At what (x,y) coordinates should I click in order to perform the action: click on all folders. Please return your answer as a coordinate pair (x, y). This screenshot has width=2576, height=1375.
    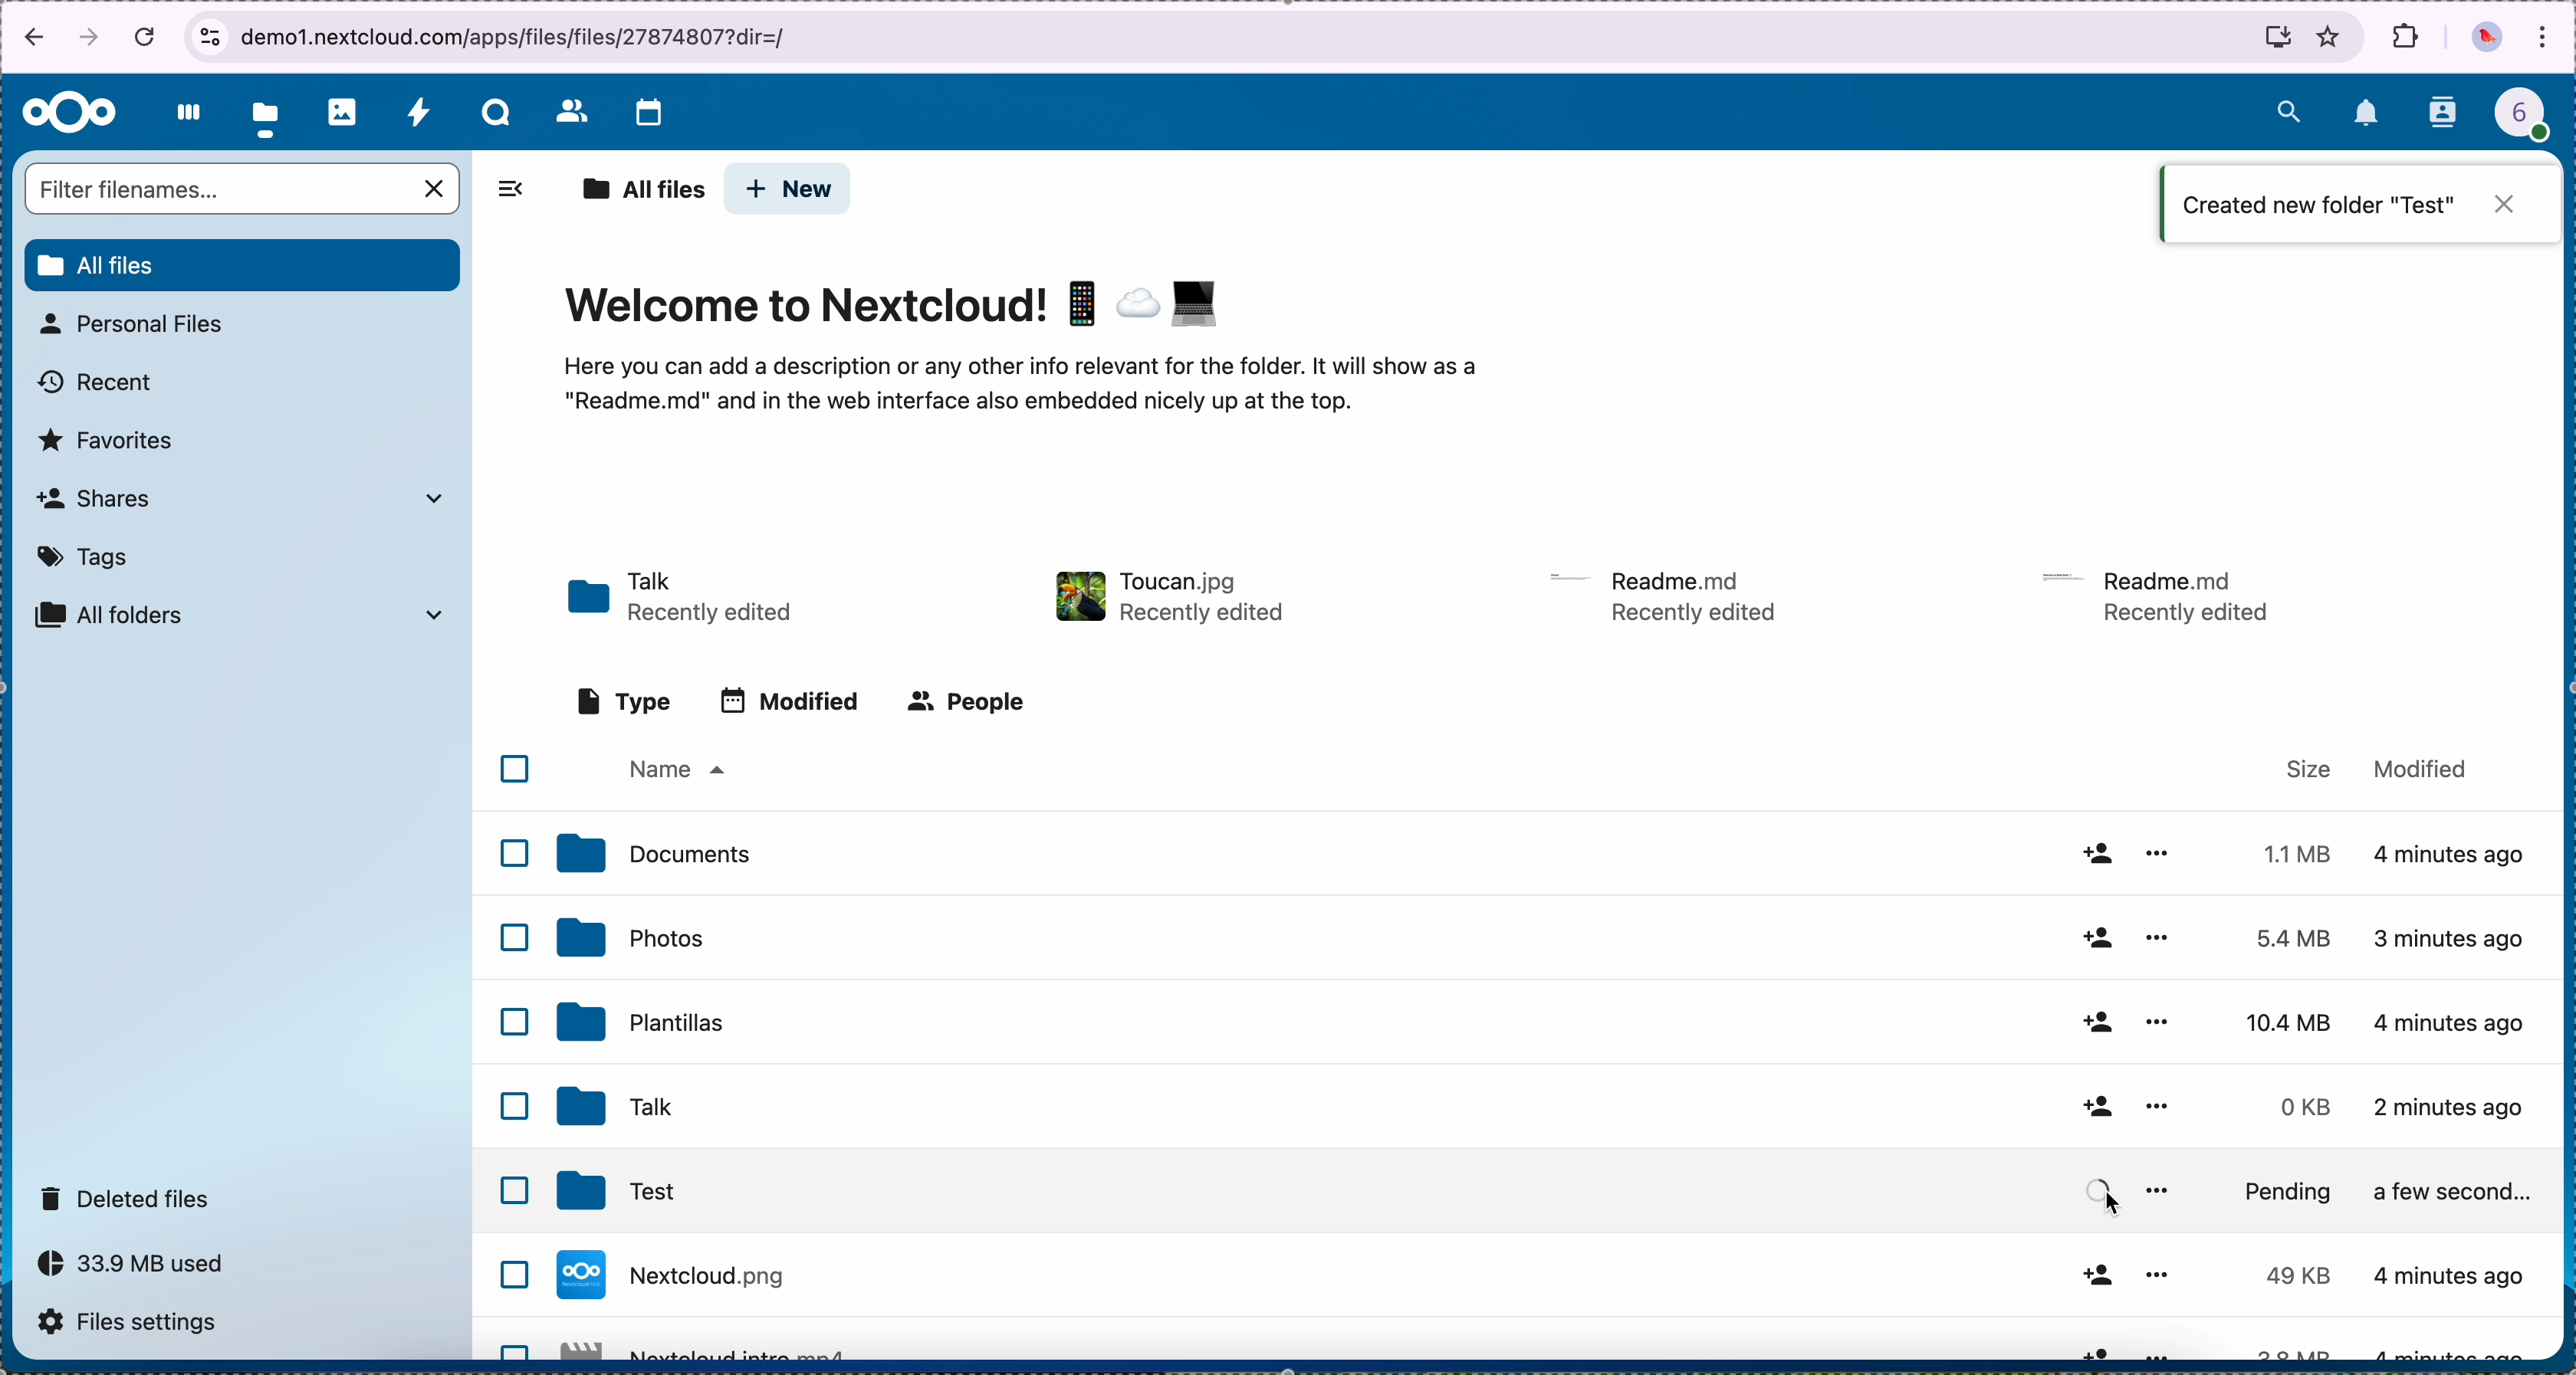
    Looking at the image, I should click on (241, 615).